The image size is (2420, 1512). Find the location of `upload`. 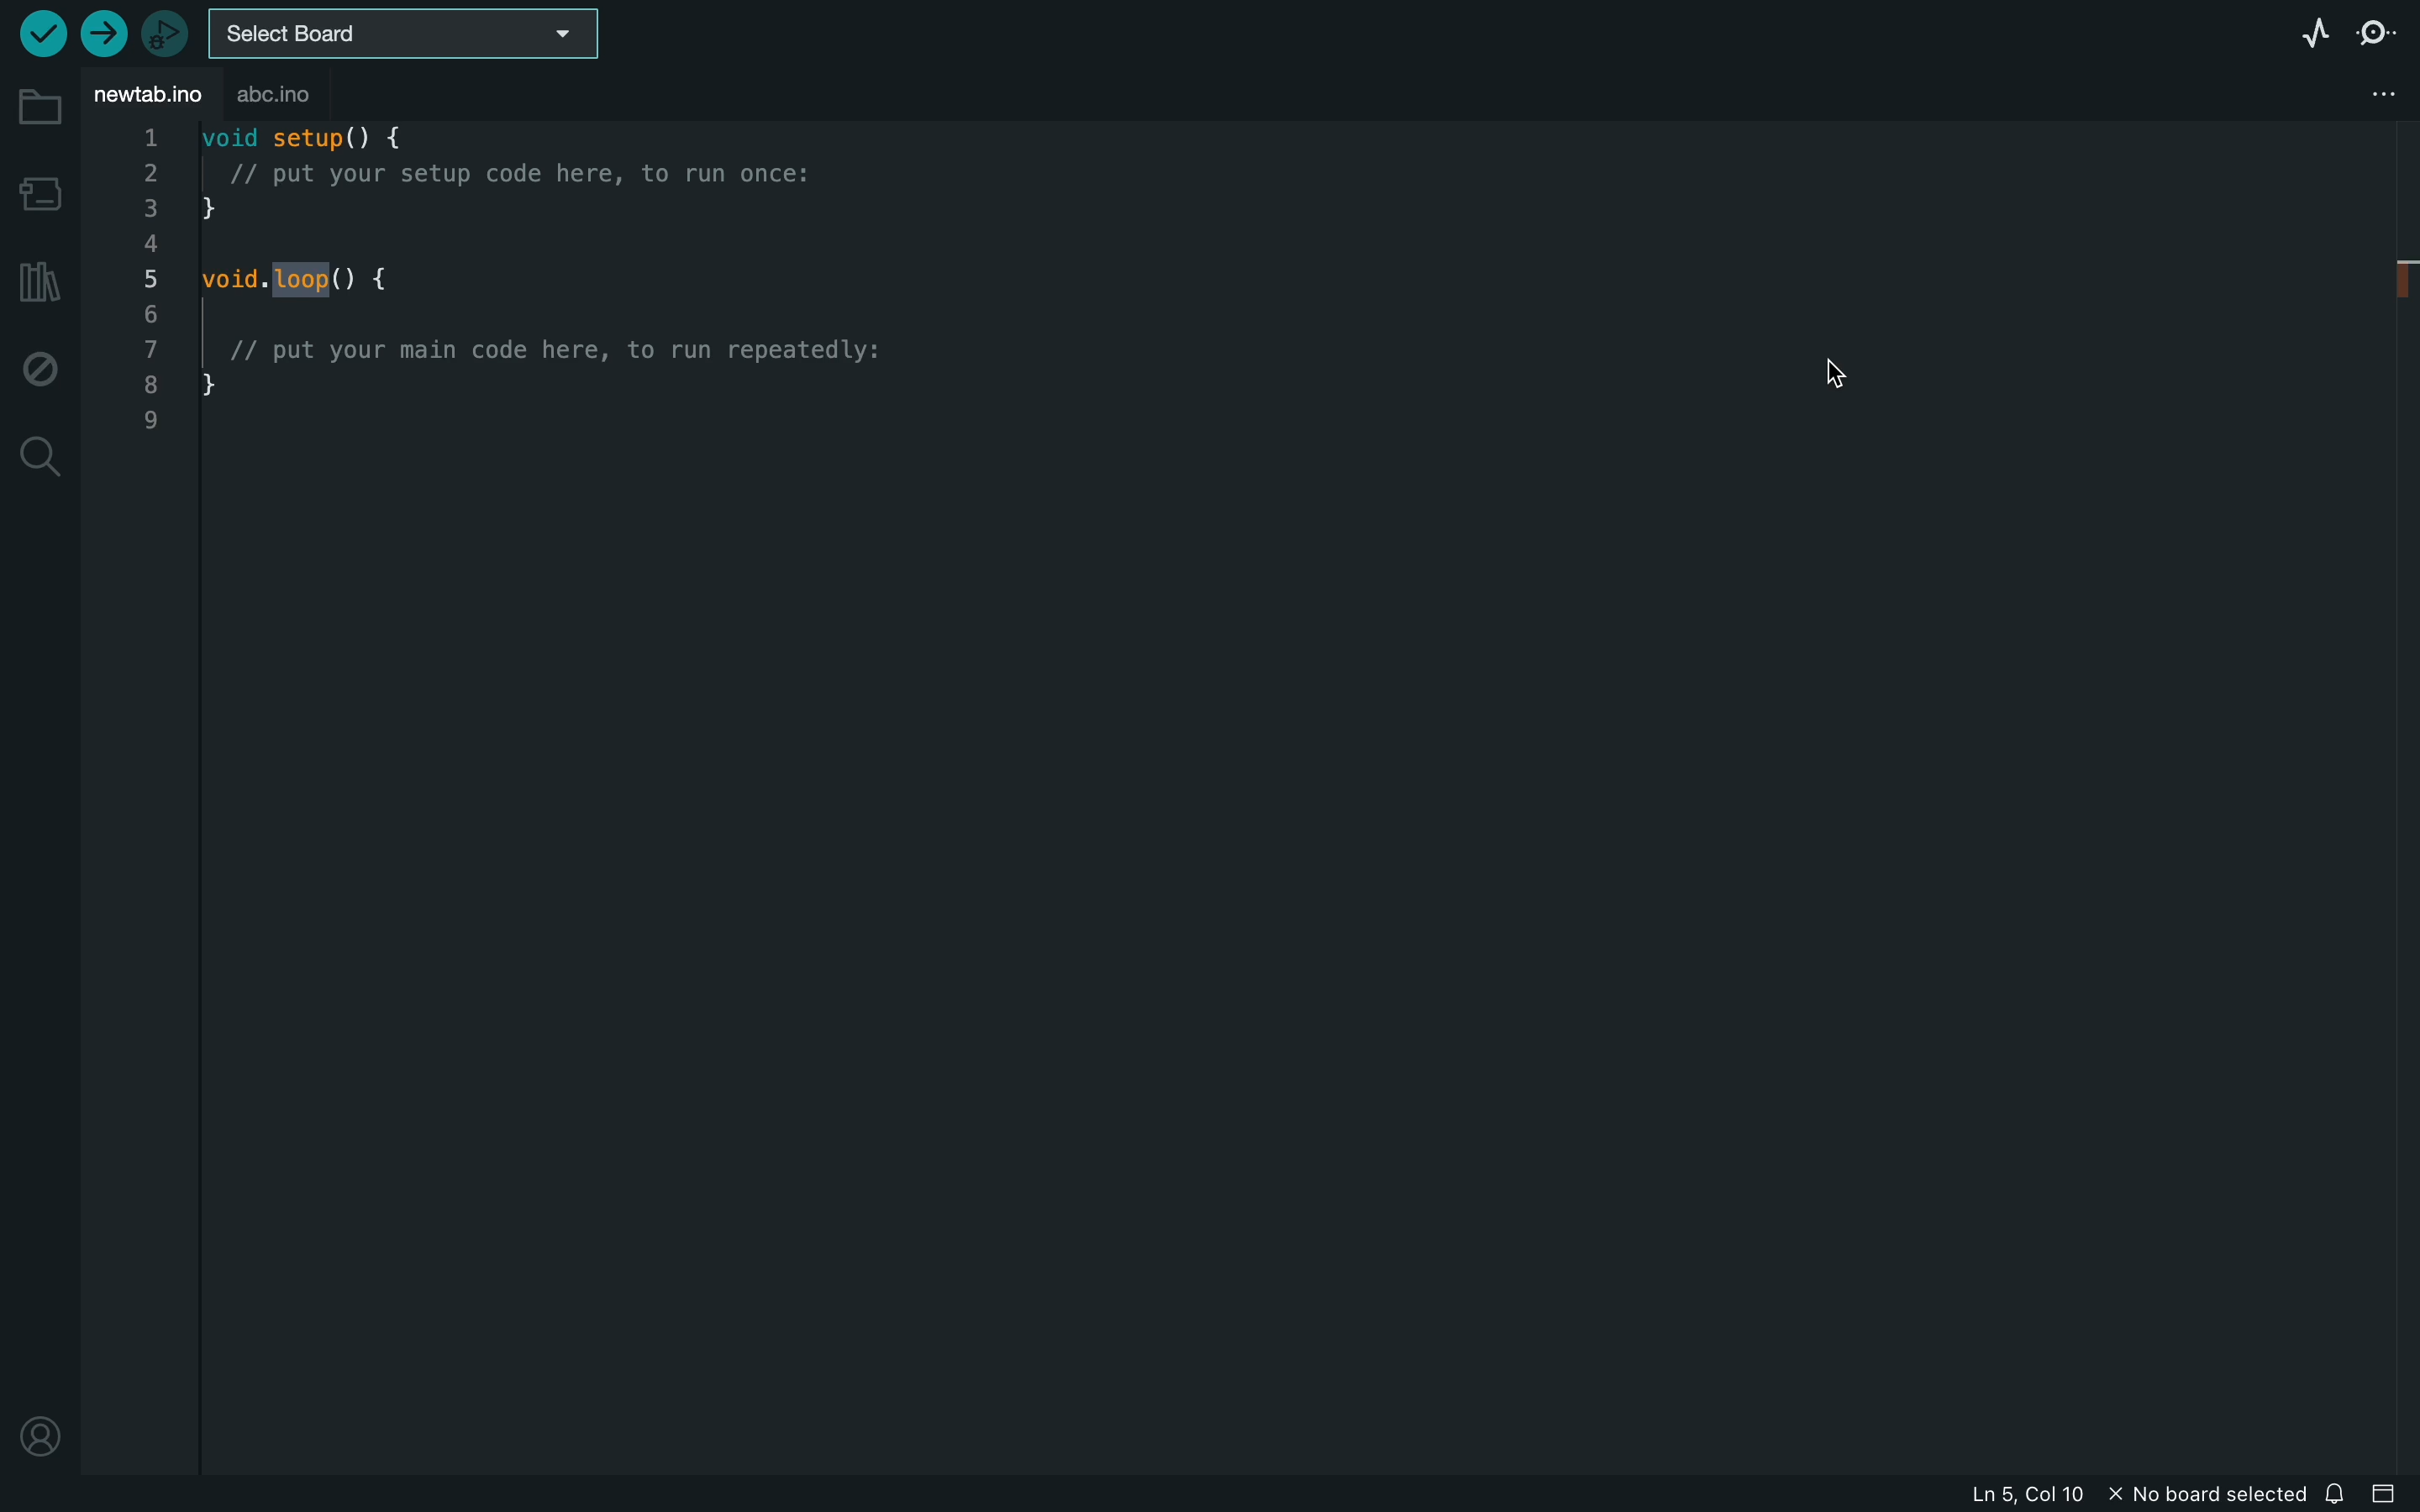

upload is located at coordinates (103, 36).